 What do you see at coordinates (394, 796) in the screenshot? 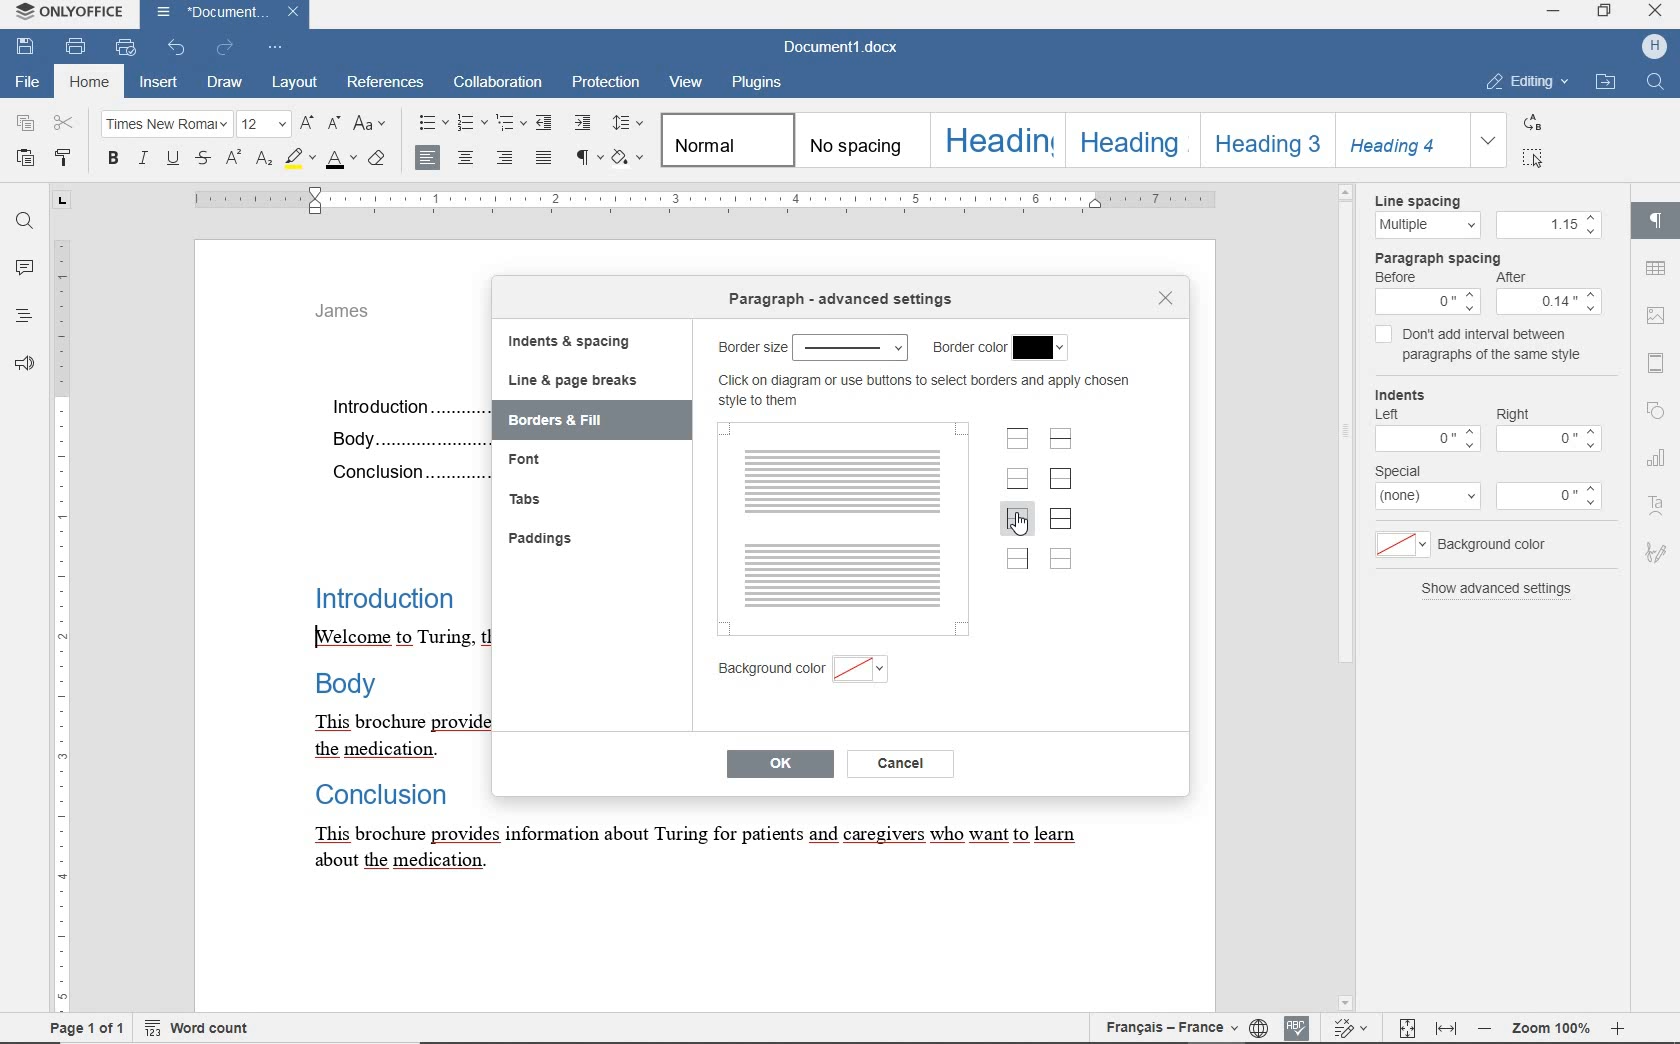
I see `Conclusion` at bounding box center [394, 796].